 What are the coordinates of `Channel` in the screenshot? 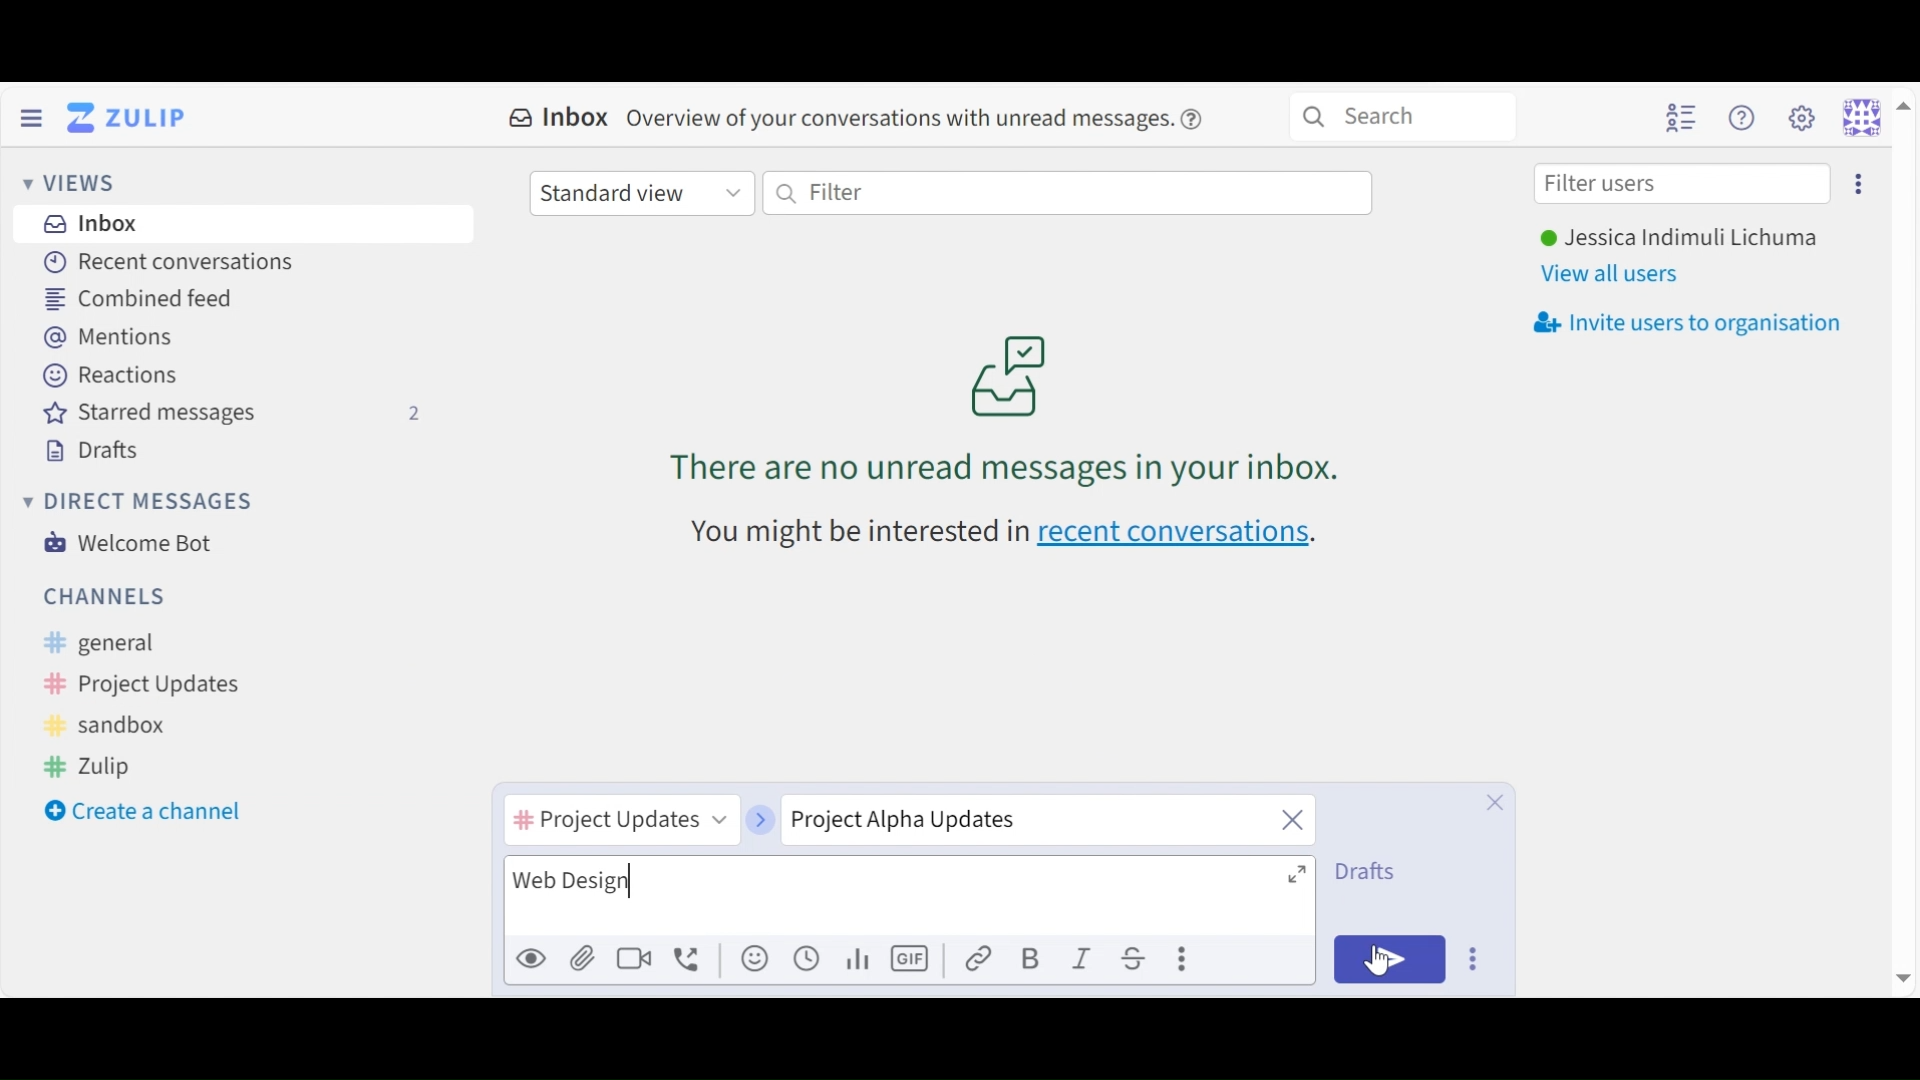 It's located at (105, 595).